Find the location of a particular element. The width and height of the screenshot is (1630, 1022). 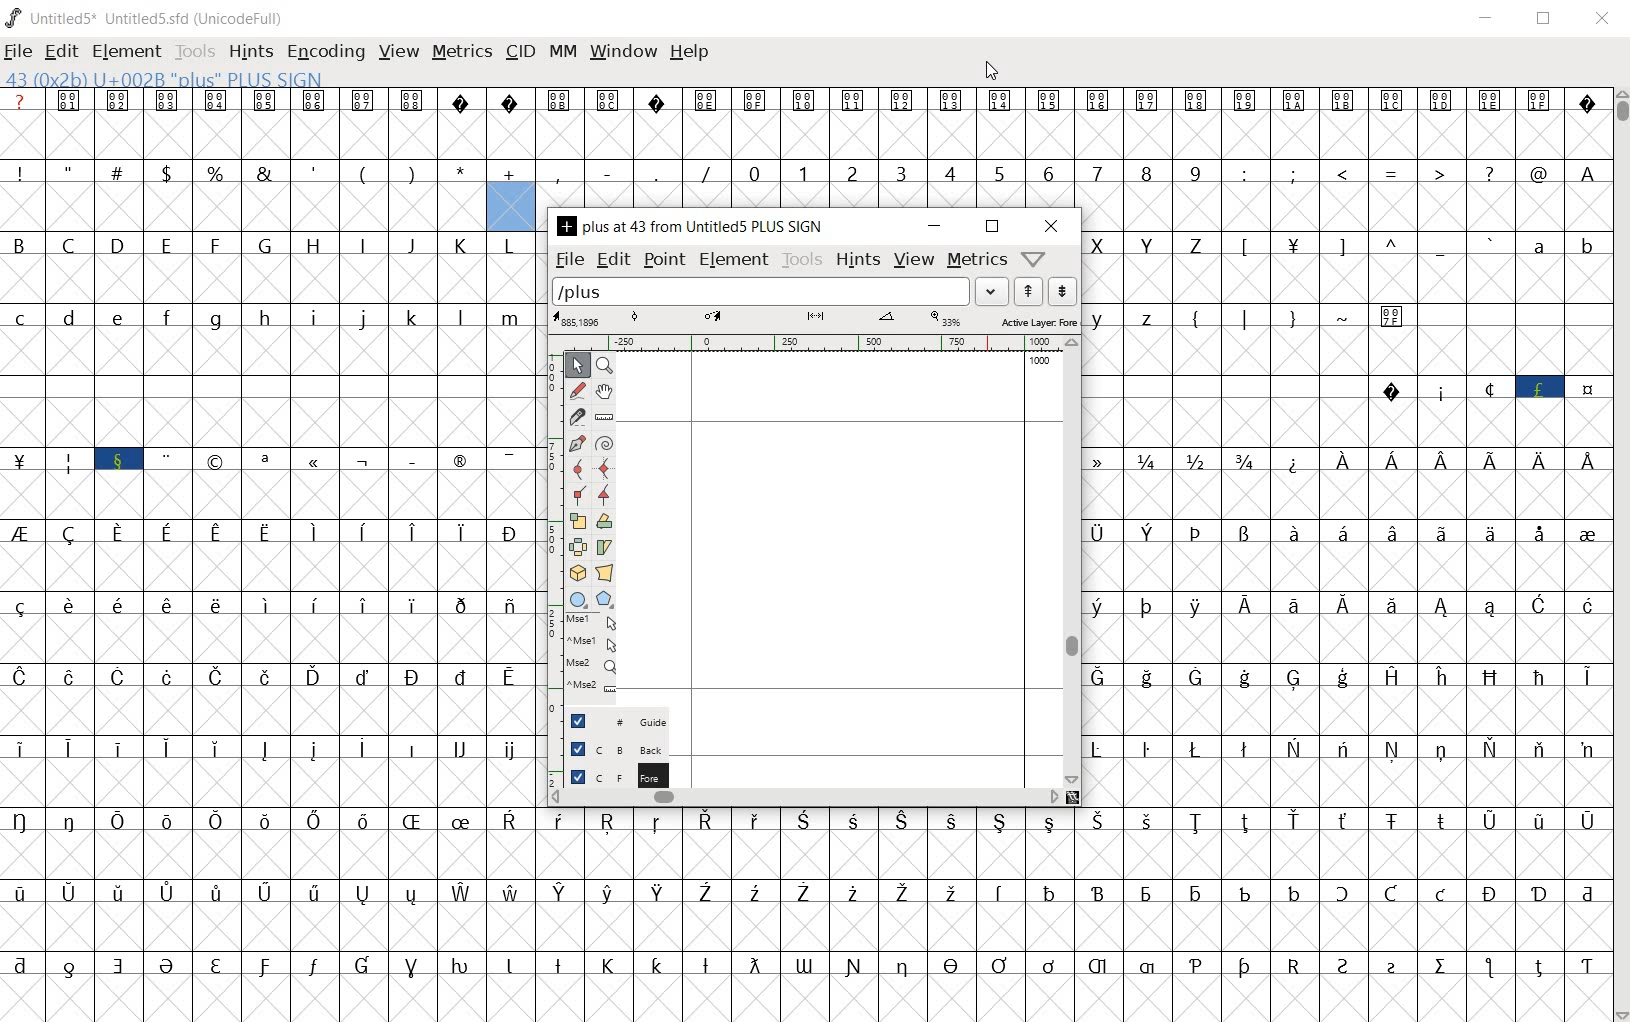

alphabets is located at coordinates (1152, 269).